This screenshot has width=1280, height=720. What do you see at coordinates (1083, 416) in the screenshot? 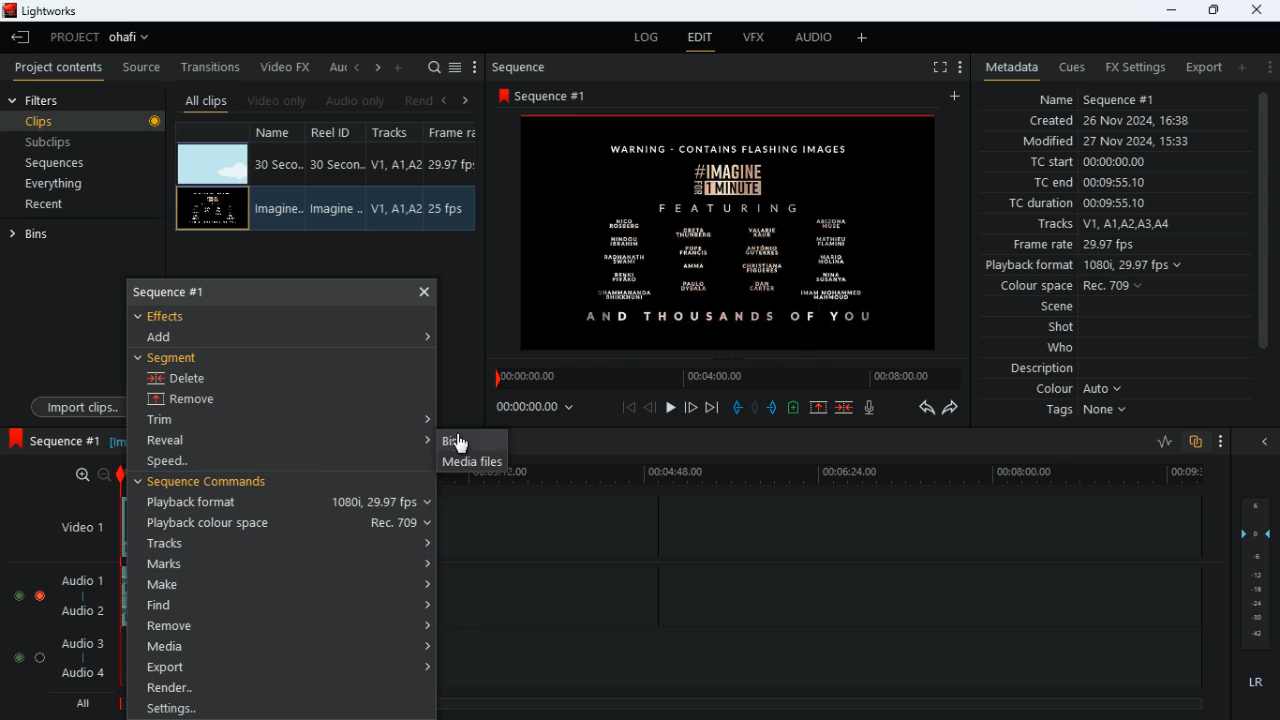
I see `tags` at bounding box center [1083, 416].